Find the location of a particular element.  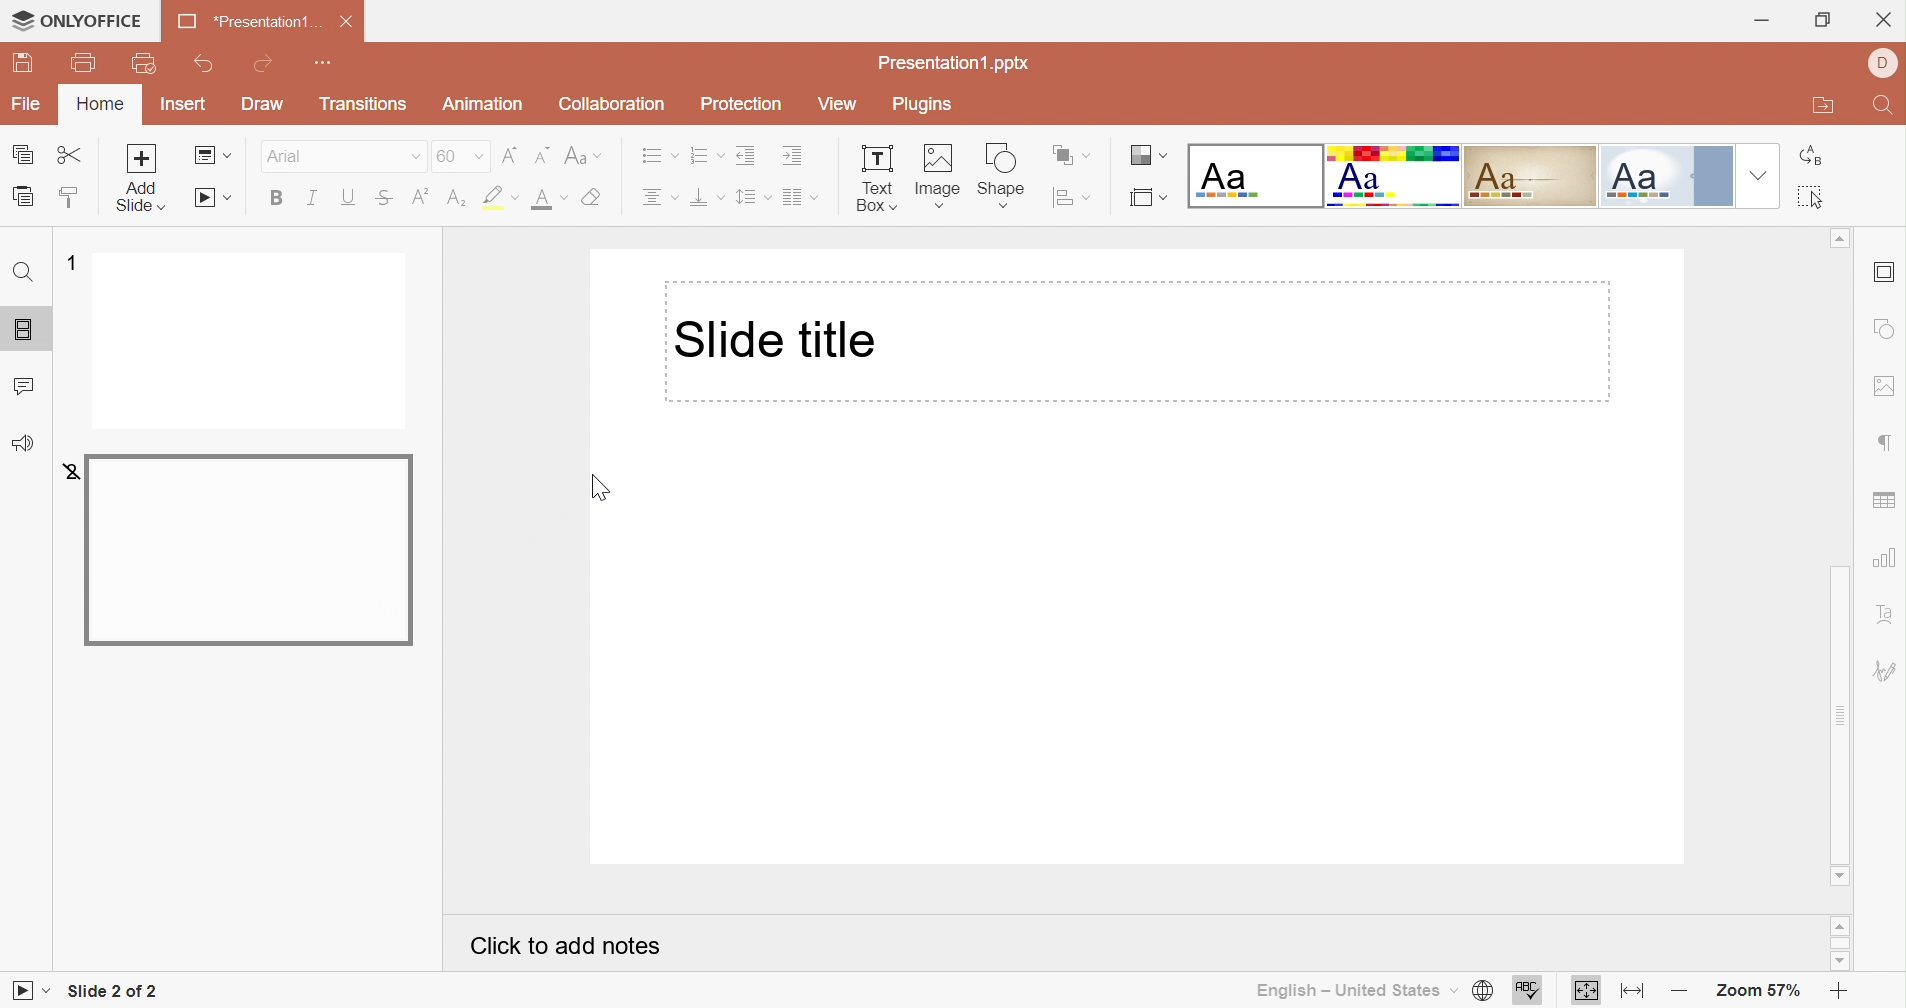

Scroll Up is located at coordinates (1839, 240).